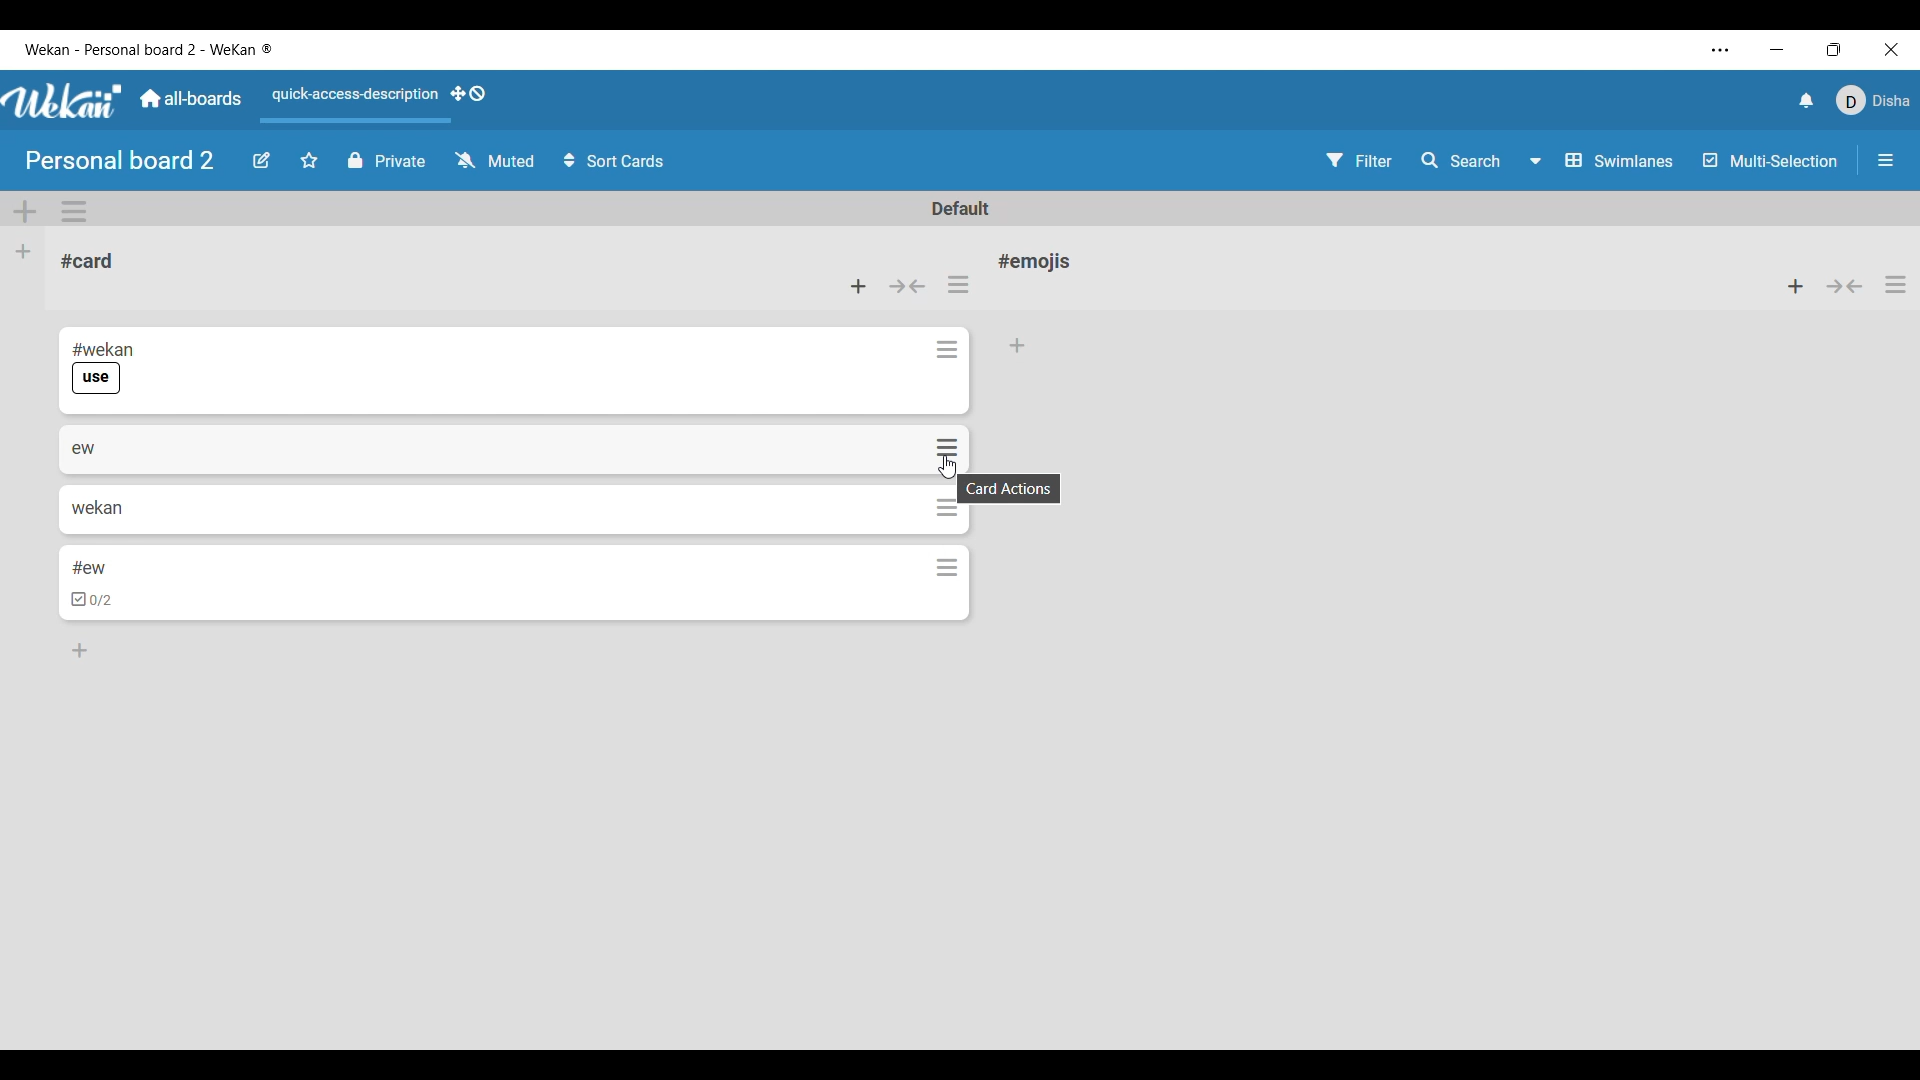 This screenshot has height=1080, width=1920. What do you see at coordinates (1886, 160) in the screenshot?
I see `Open/Close sidebar` at bounding box center [1886, 160].